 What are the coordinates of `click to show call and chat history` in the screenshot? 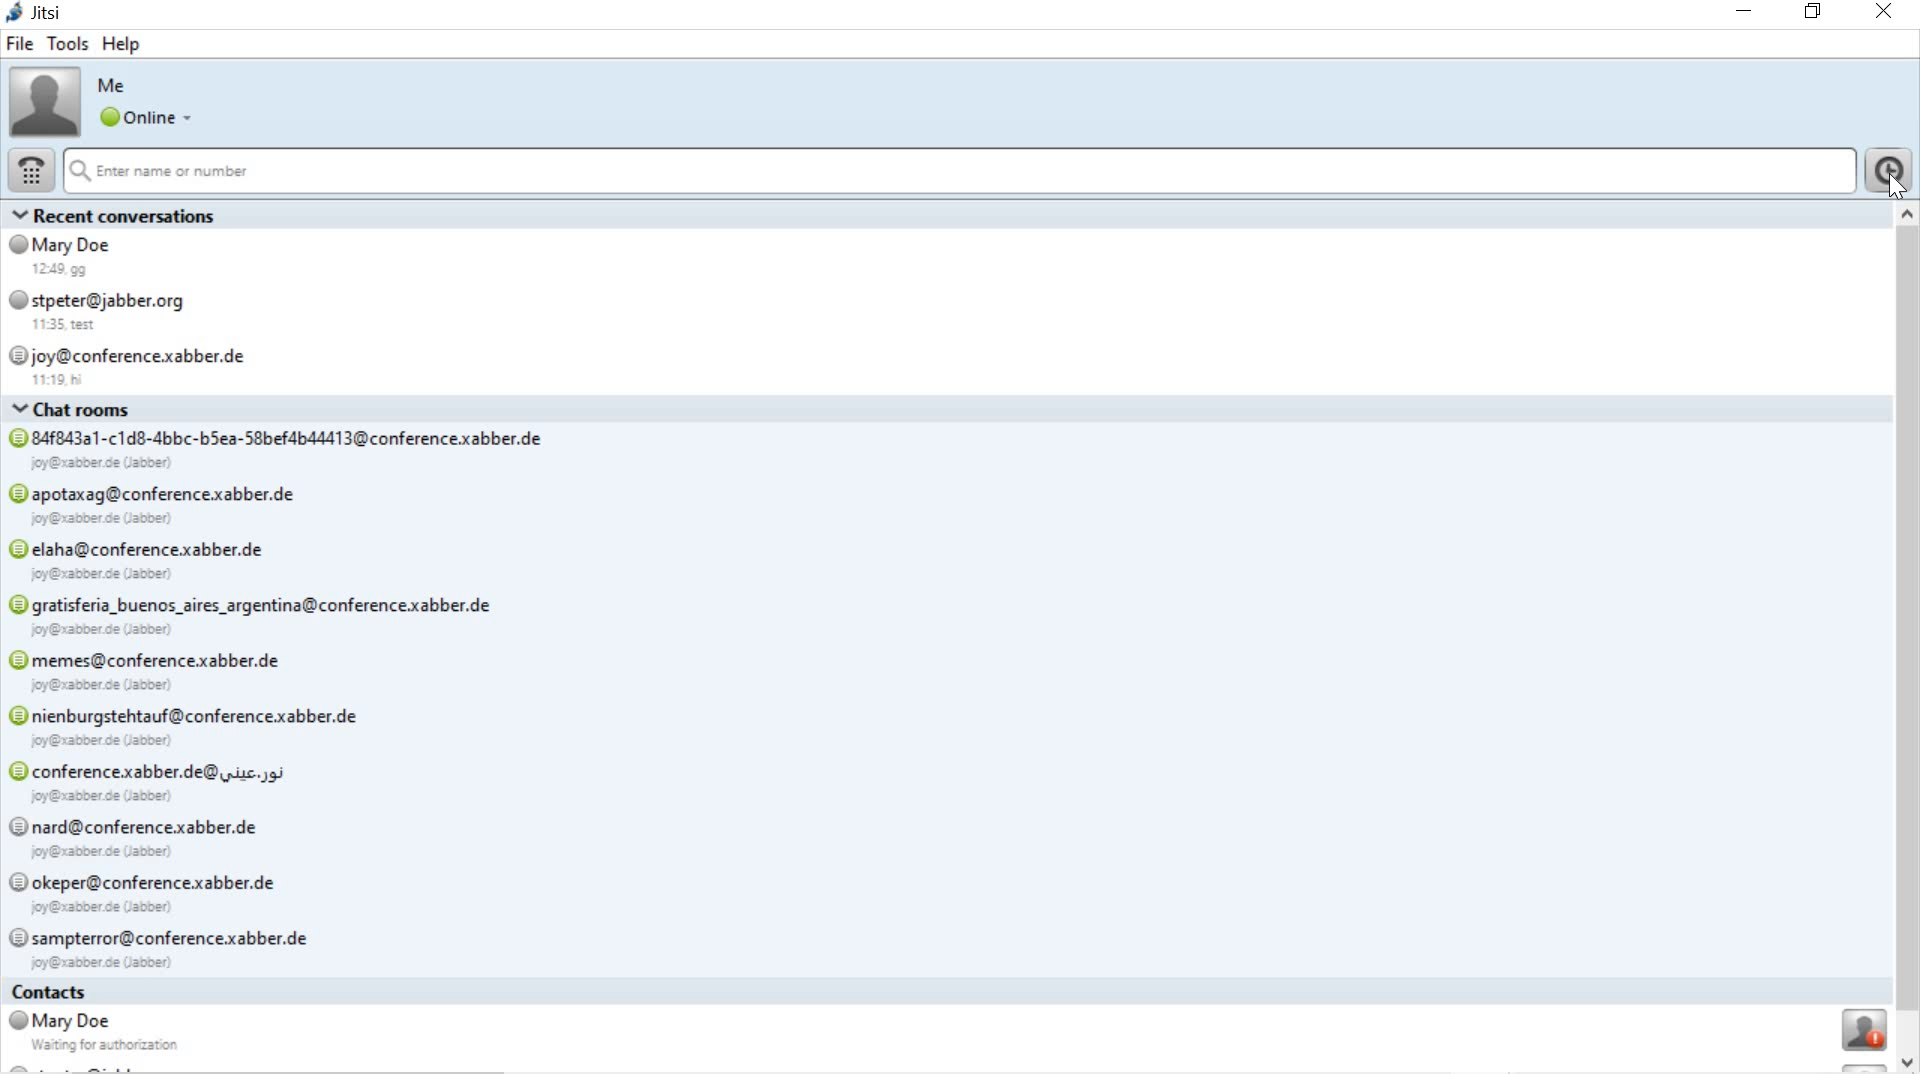 It's located at (1891, 172).